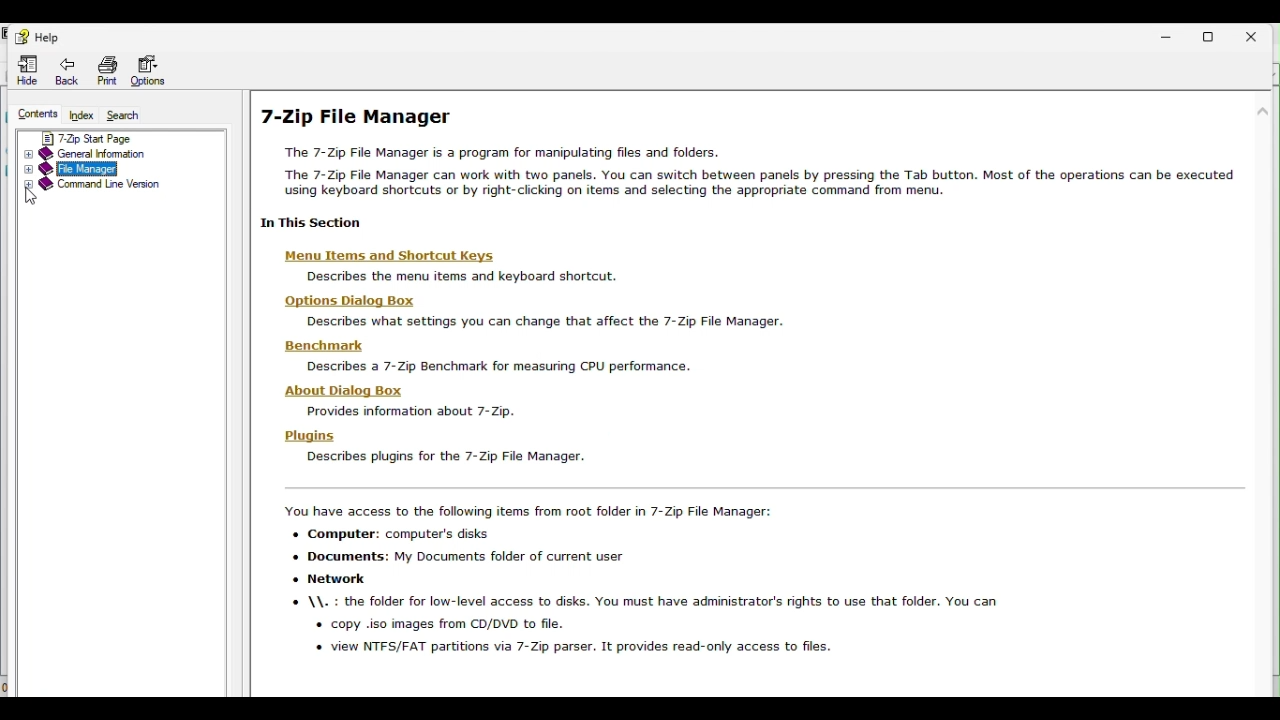 The image size is (1280, 720). I want to click on Print, so click(108, 69).